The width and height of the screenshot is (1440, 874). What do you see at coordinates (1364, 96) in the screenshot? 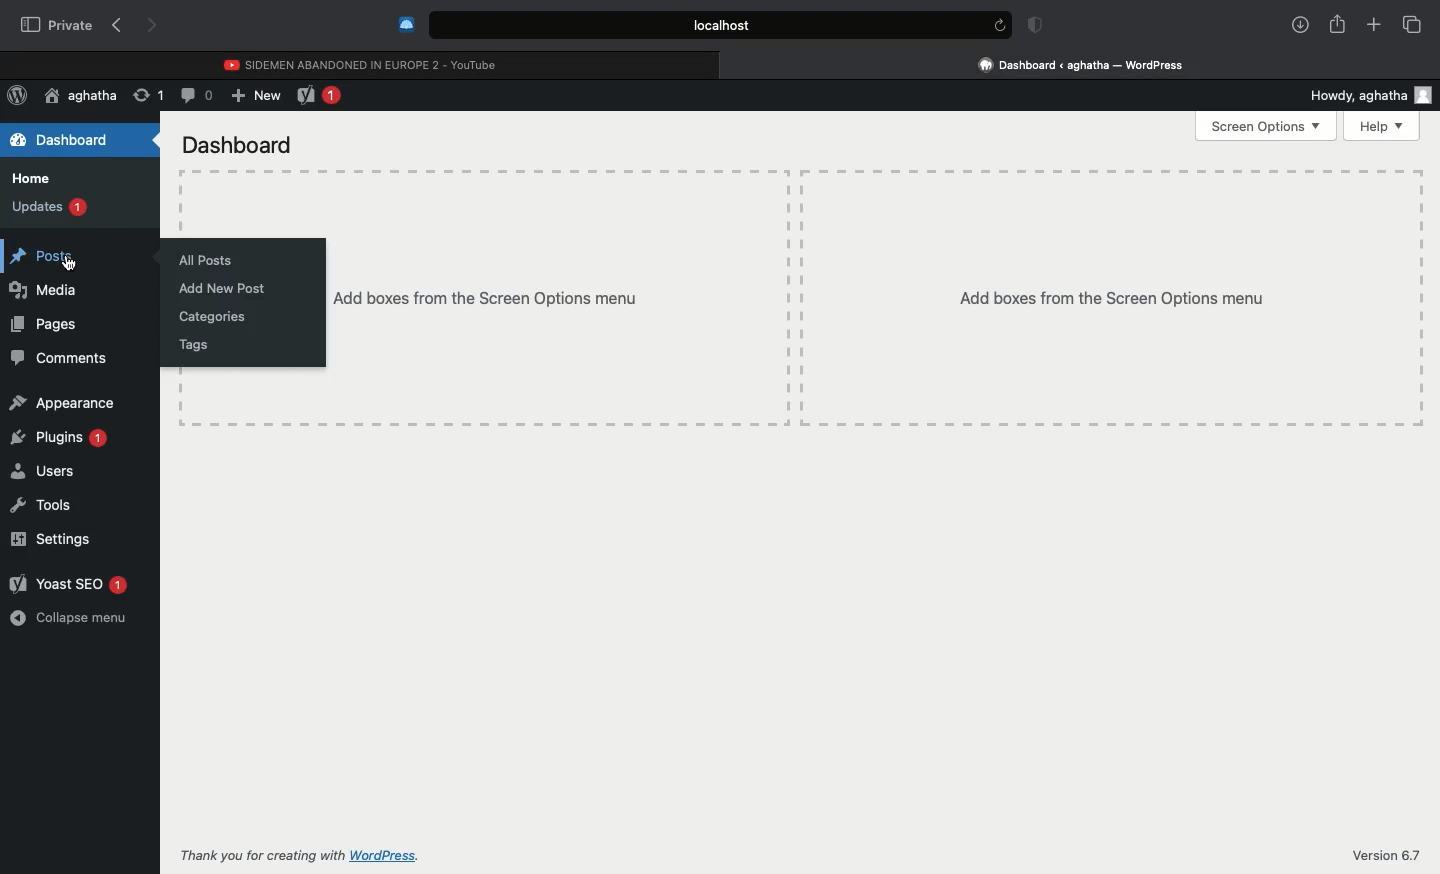
I see `Howdy user` at bounding box center [1364, 96].